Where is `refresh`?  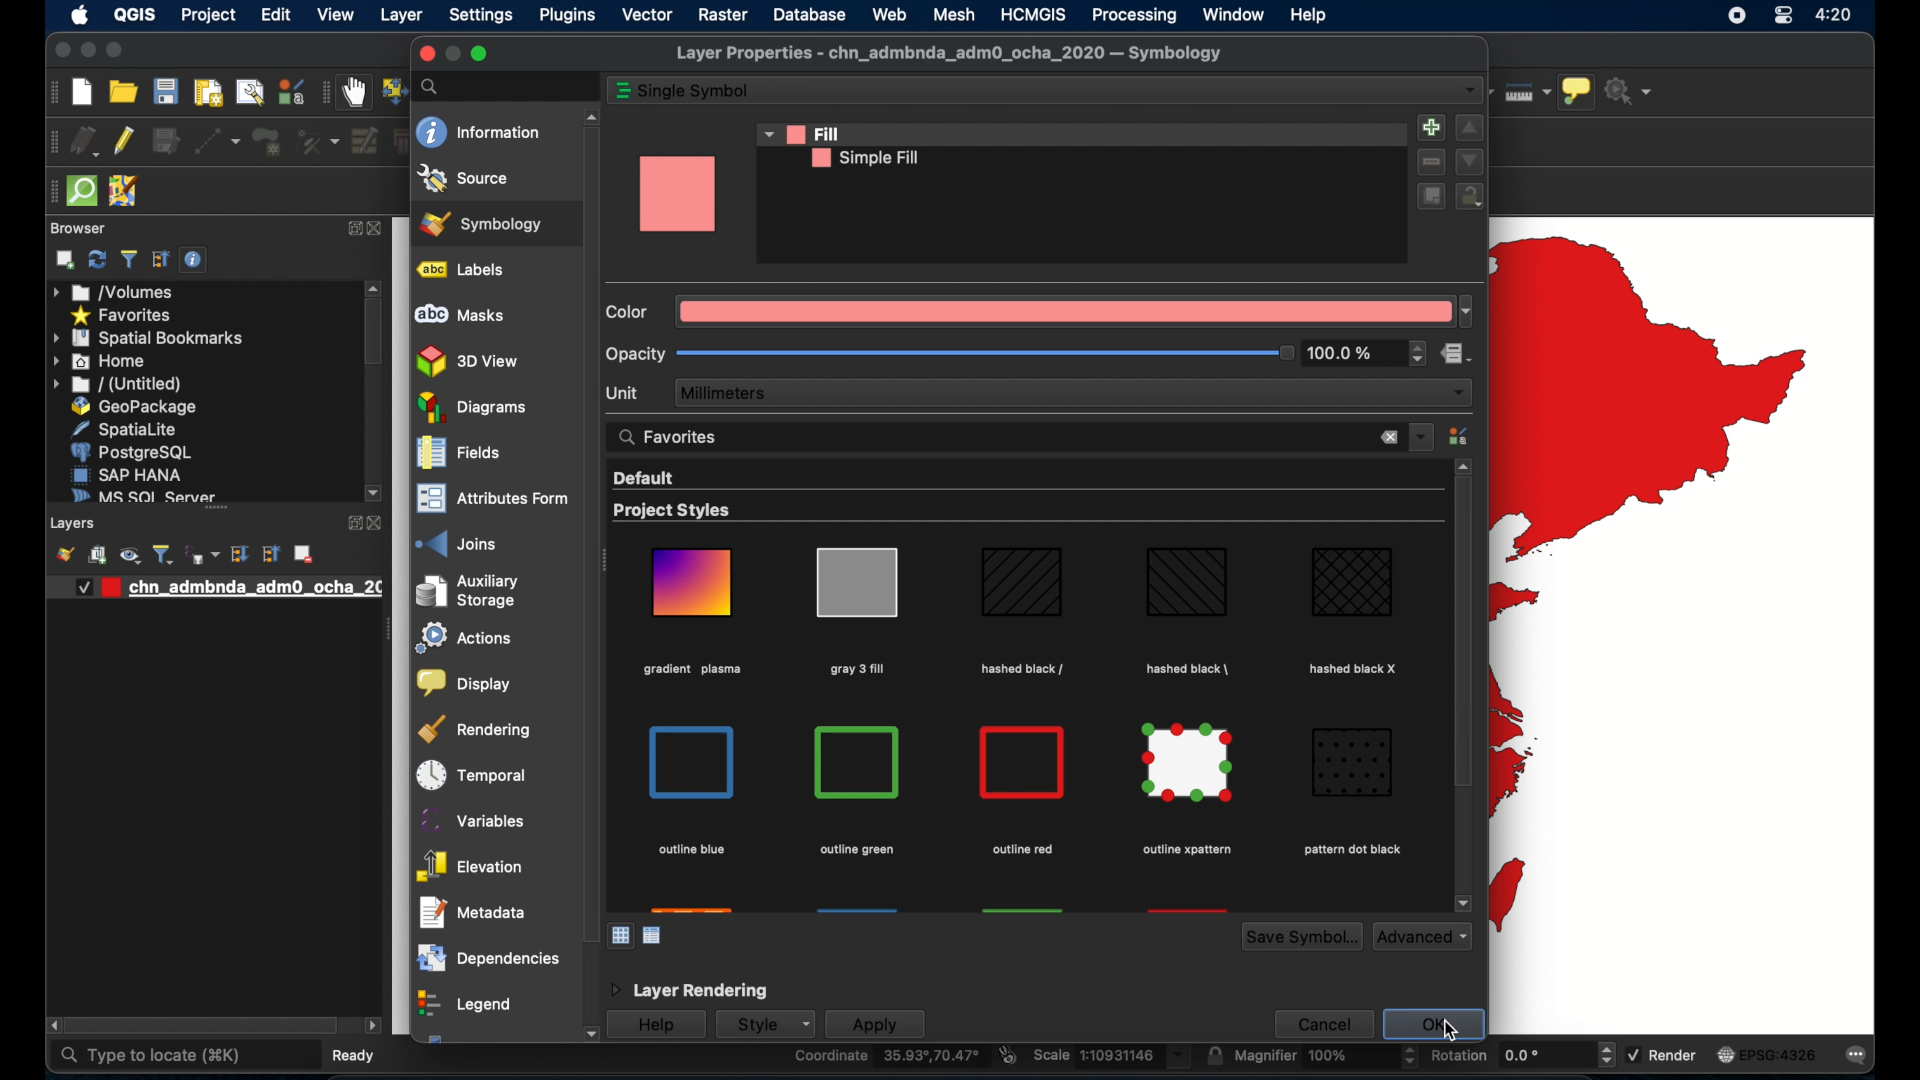 refresh is located at coordinates (97, 259).